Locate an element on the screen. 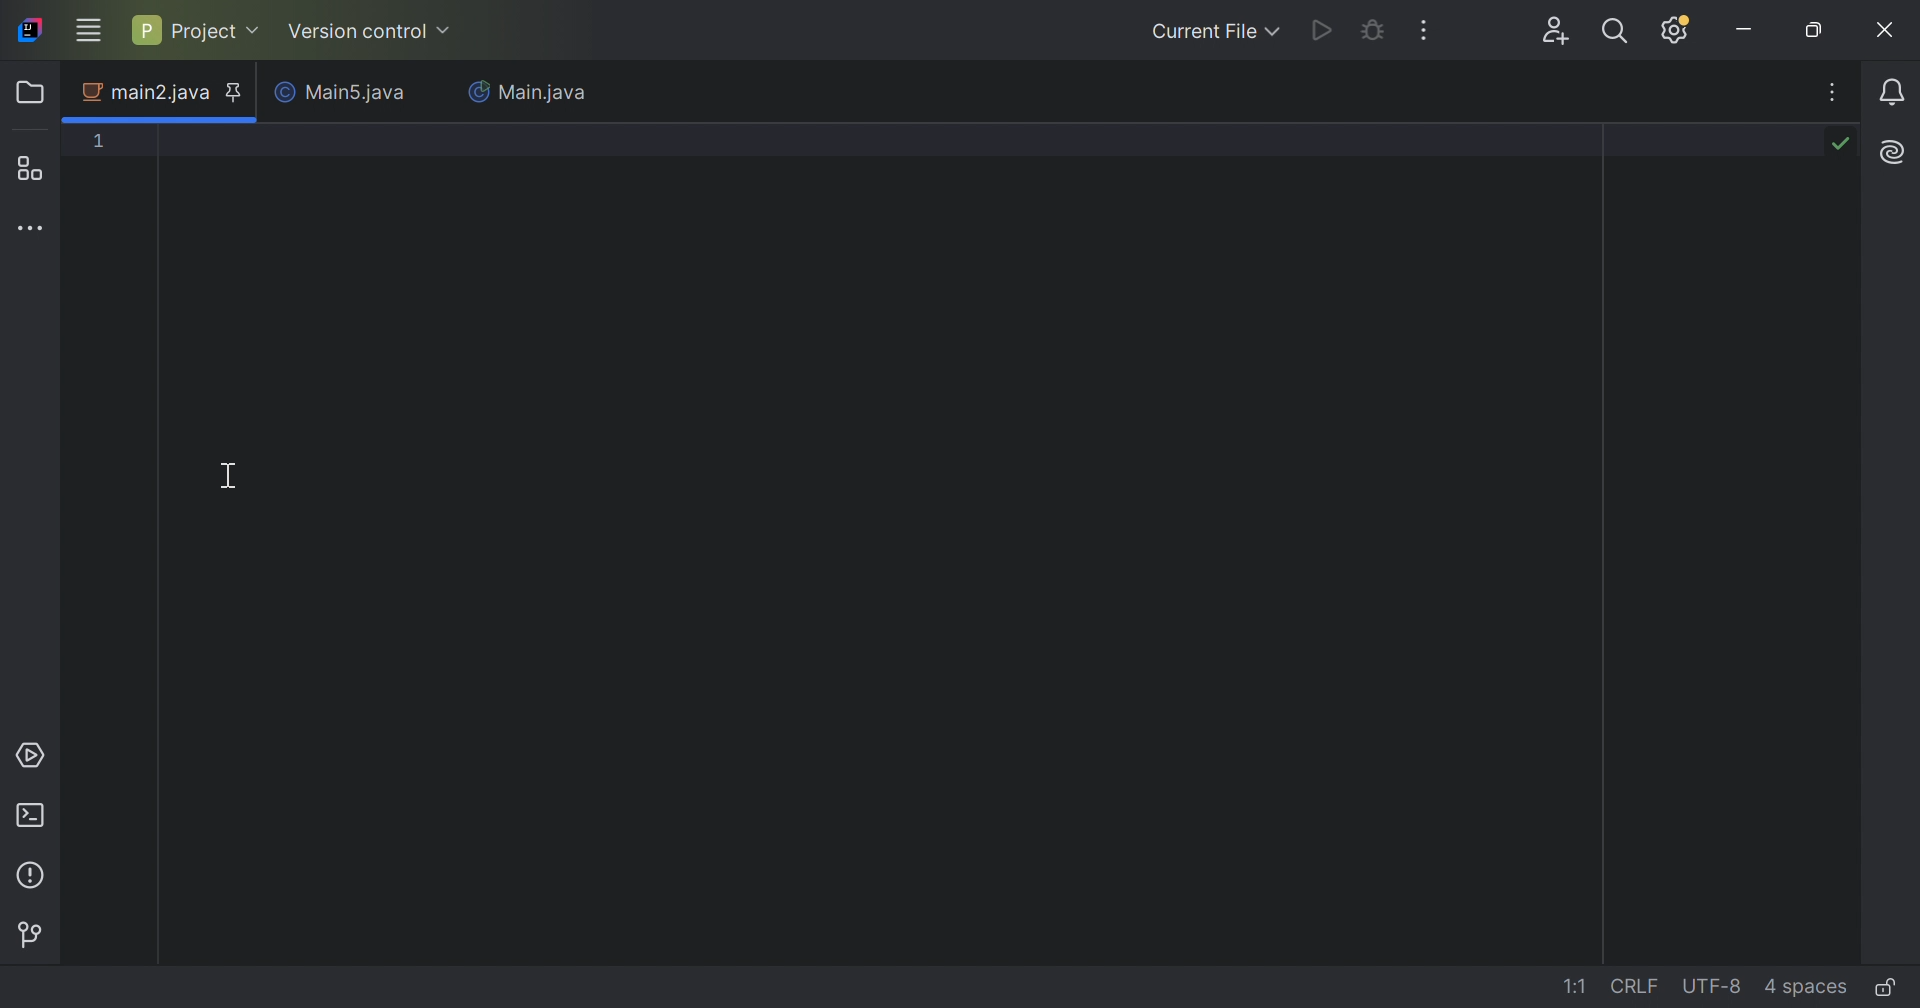  Notifications is located at coordinates (1896, 93).